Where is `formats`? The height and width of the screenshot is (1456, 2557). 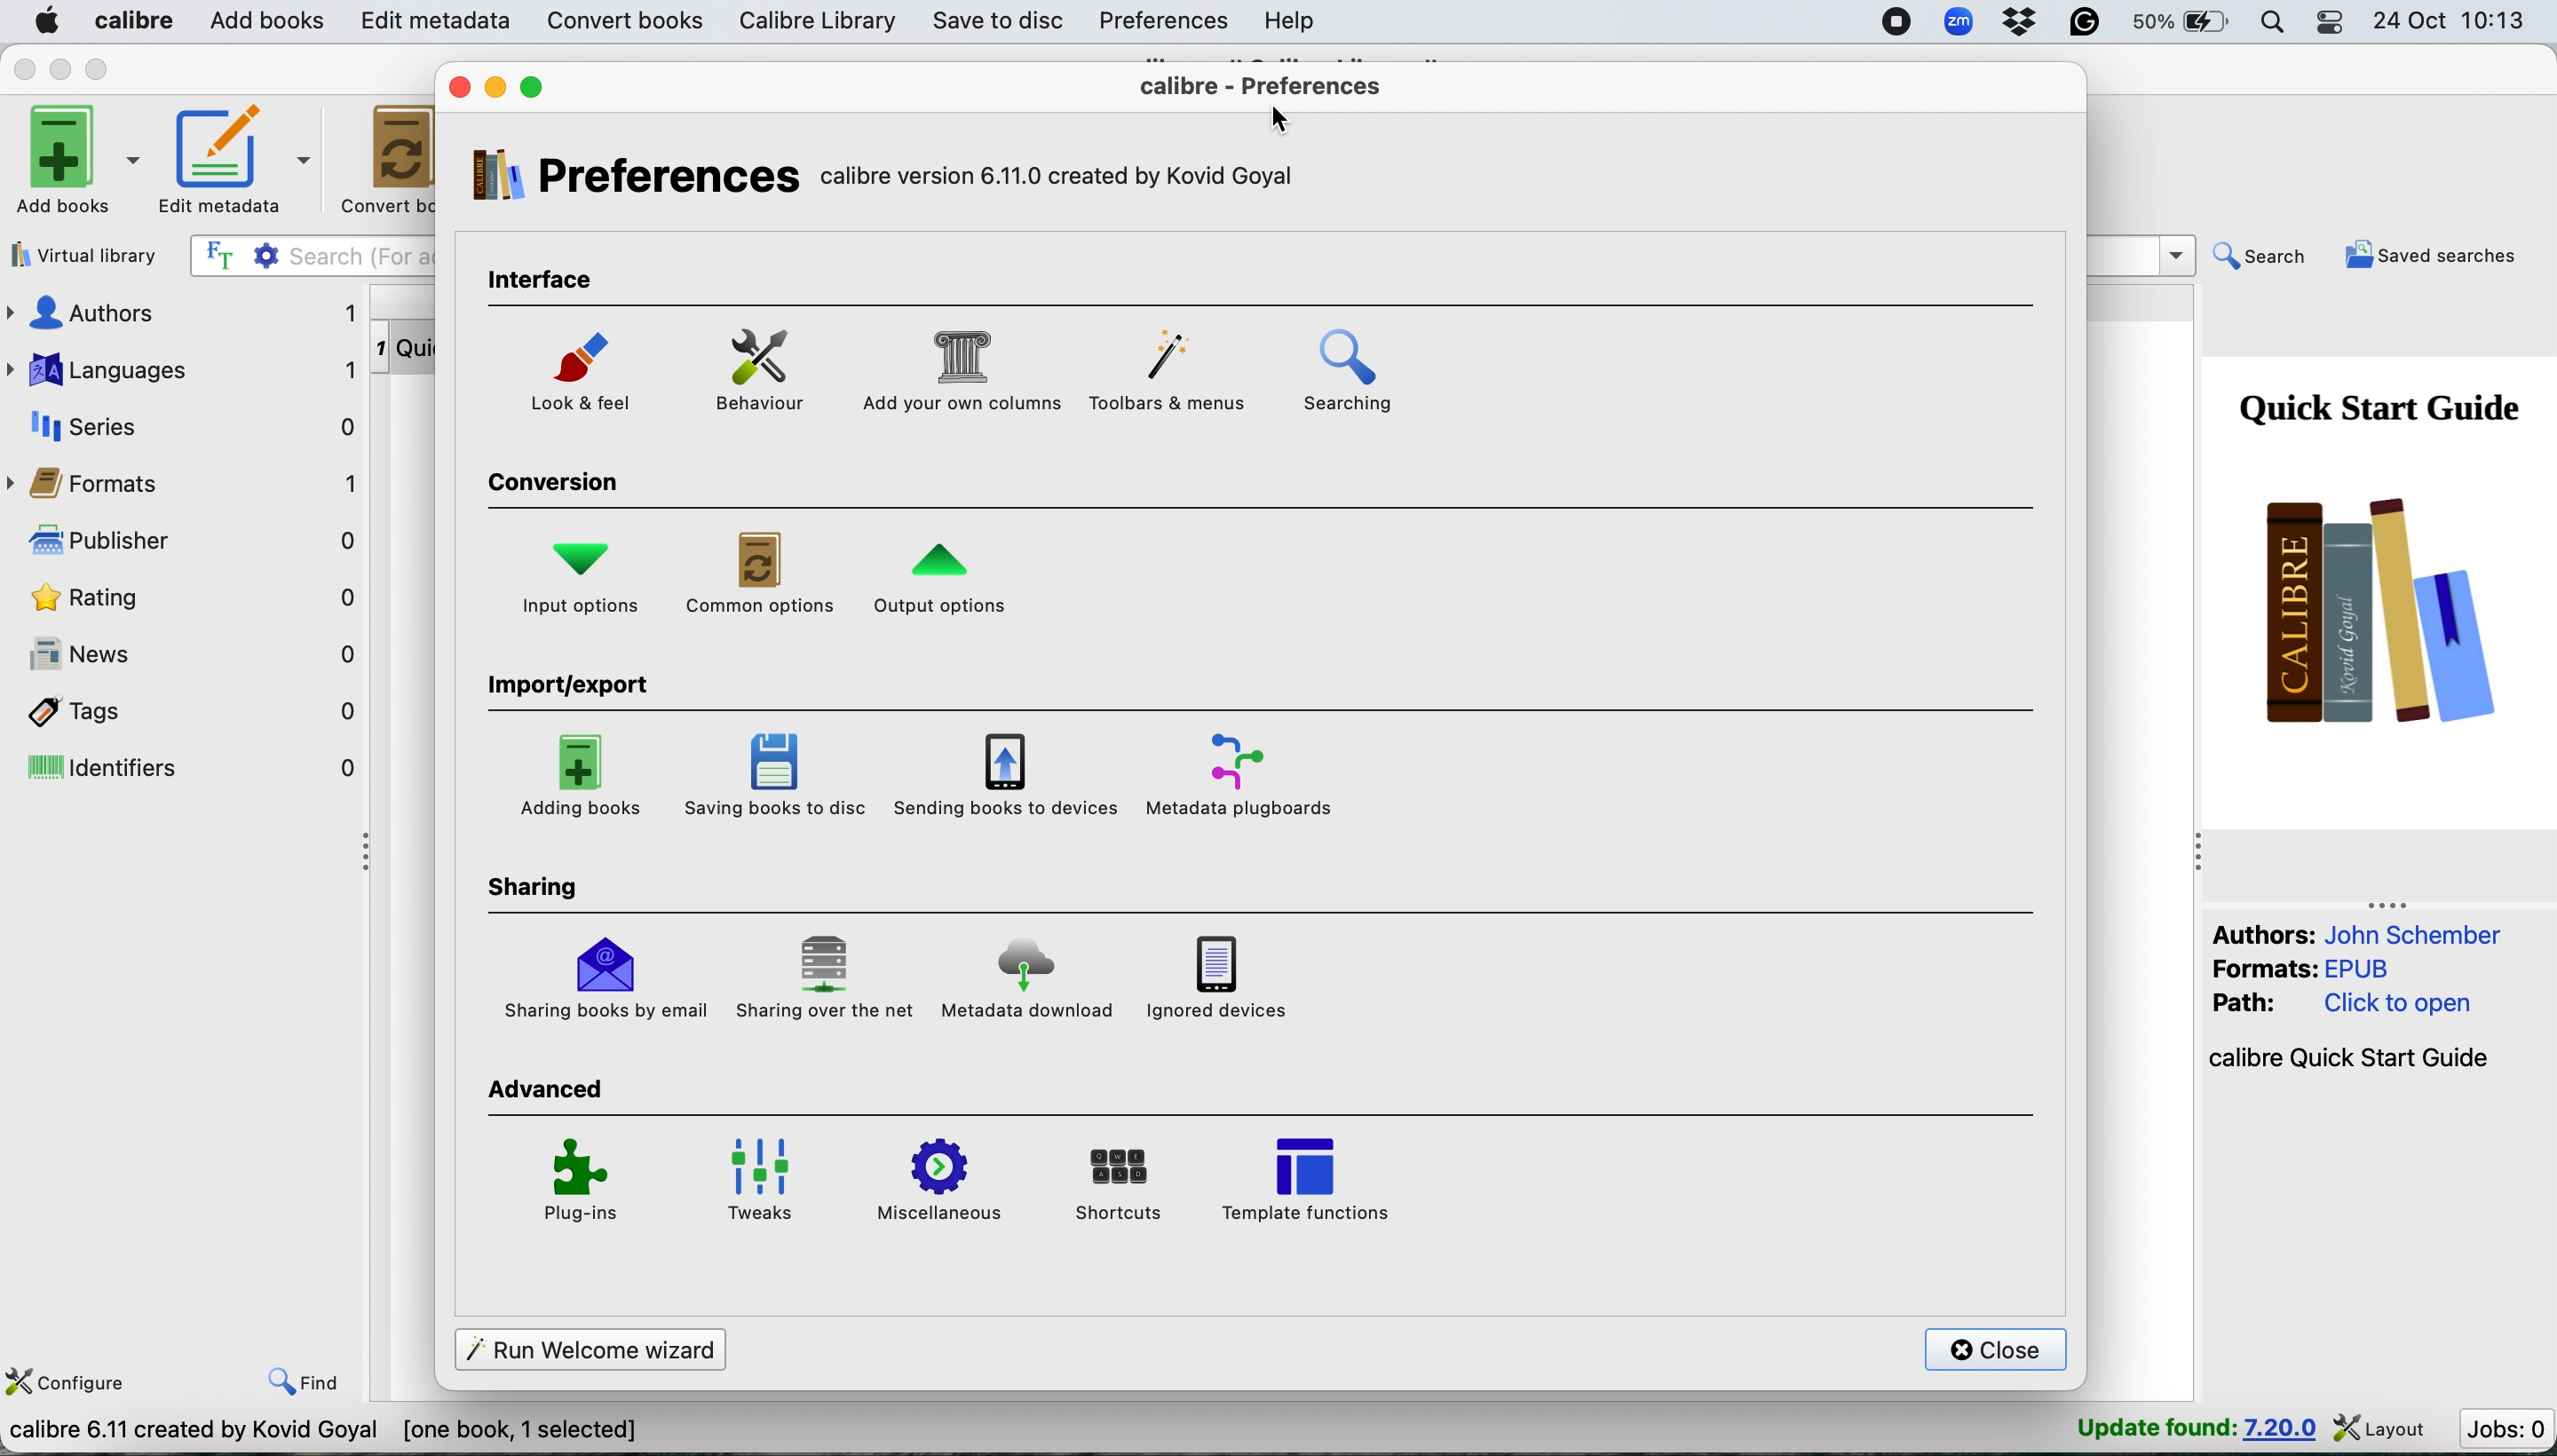 formats is located at coordinates (193, 484).